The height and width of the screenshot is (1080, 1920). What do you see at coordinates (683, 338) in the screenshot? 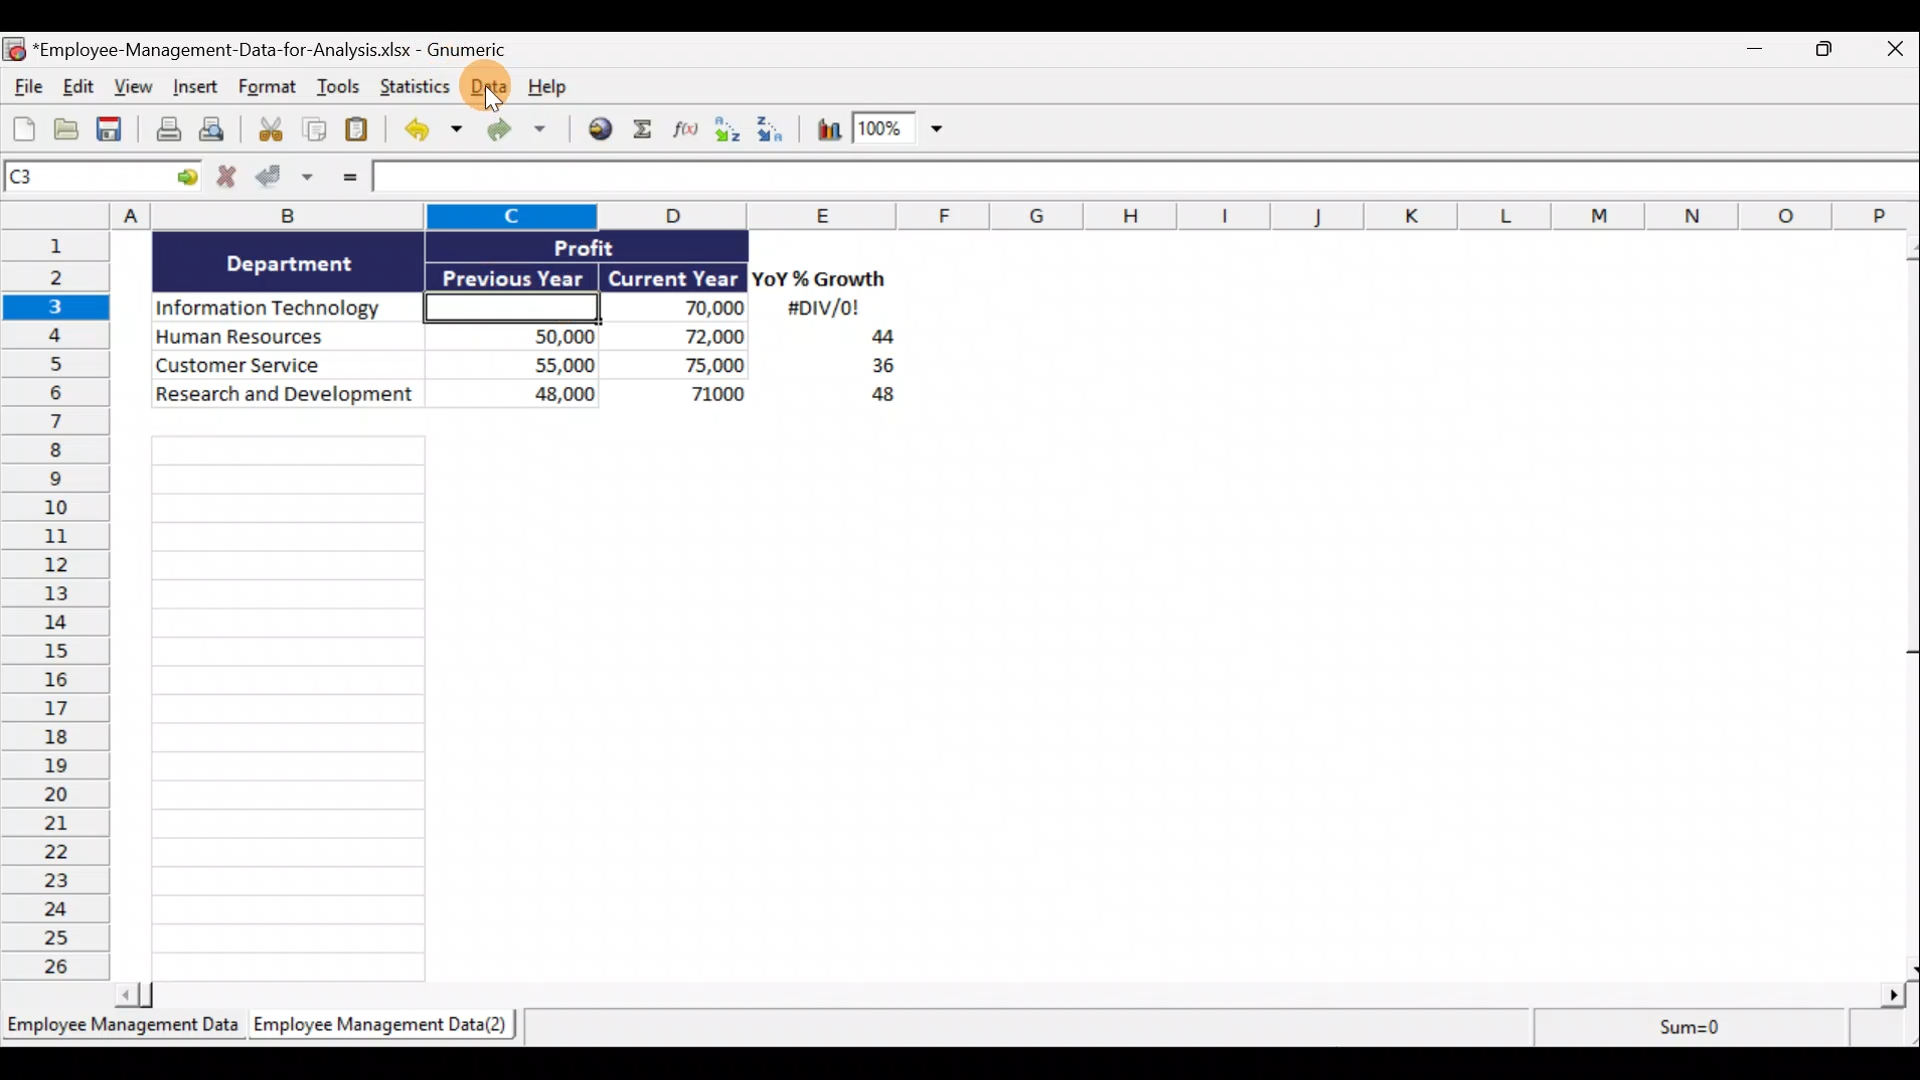
I see `72,000` at bounding box center [683, 338].